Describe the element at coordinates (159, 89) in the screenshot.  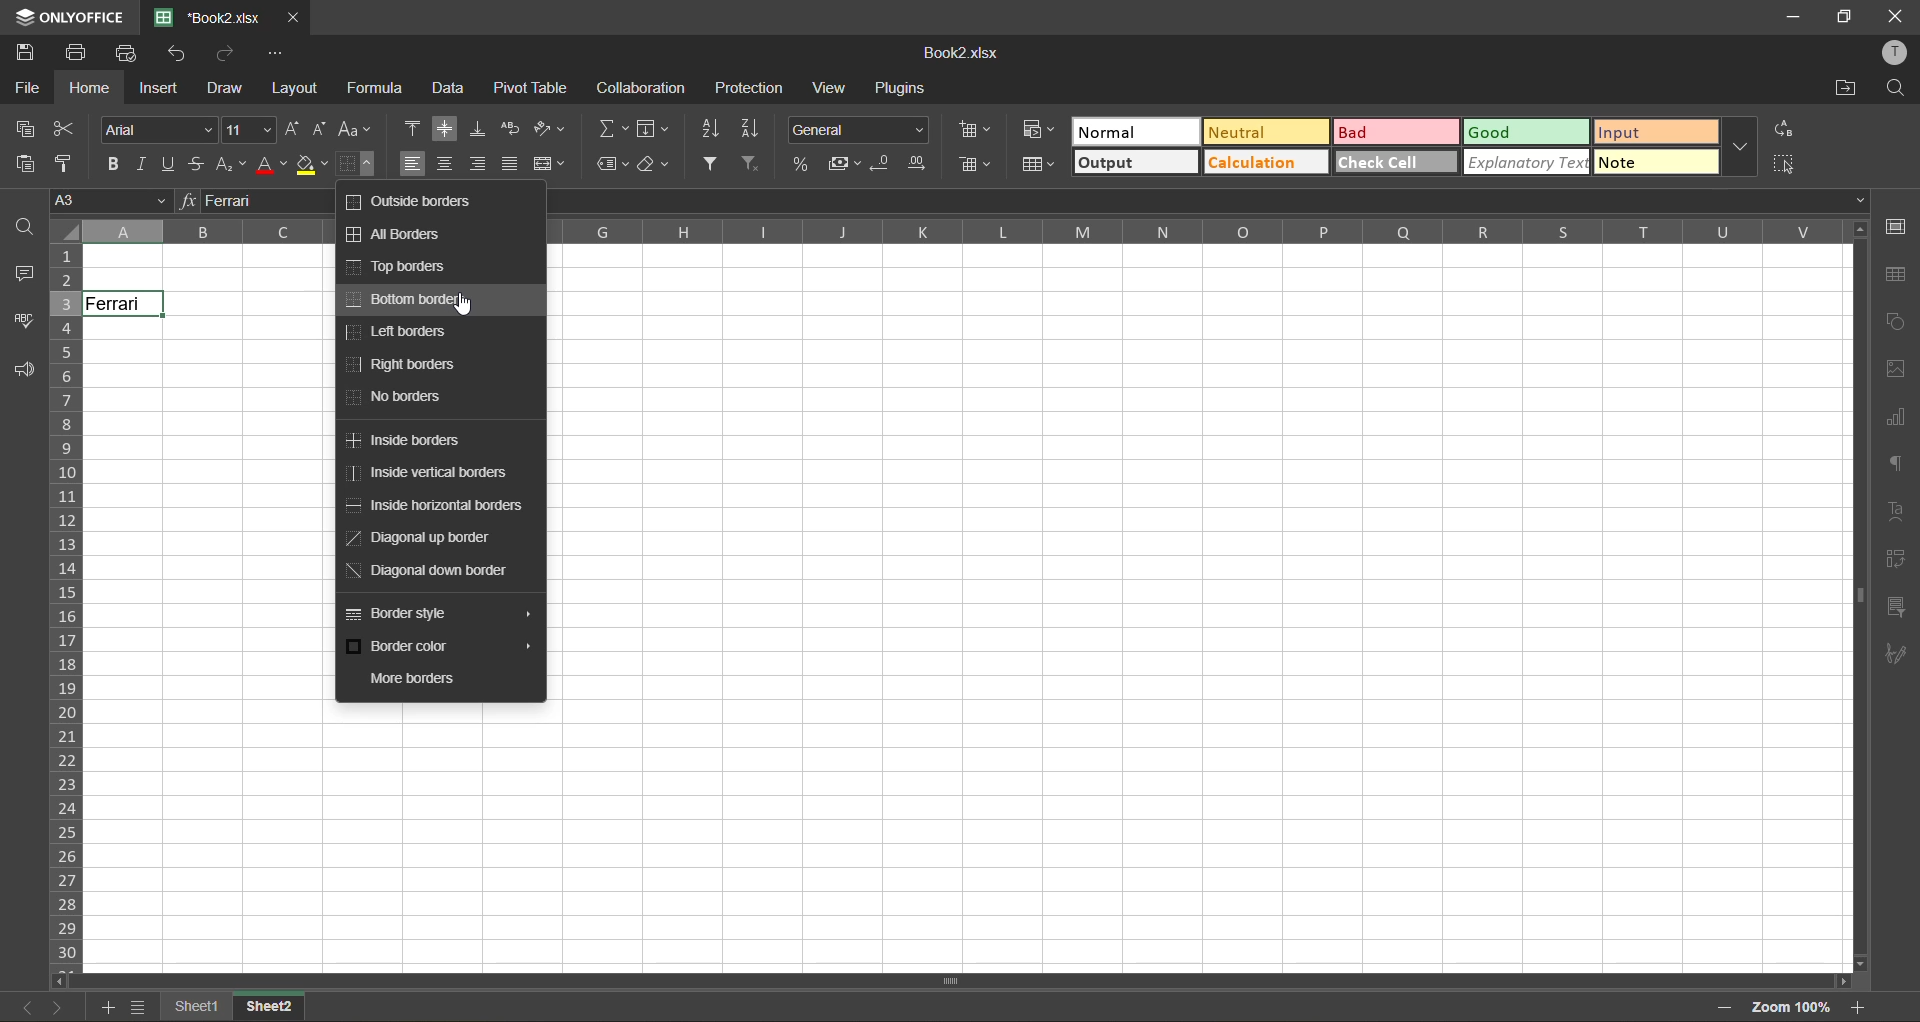
I see `insert` at that location.